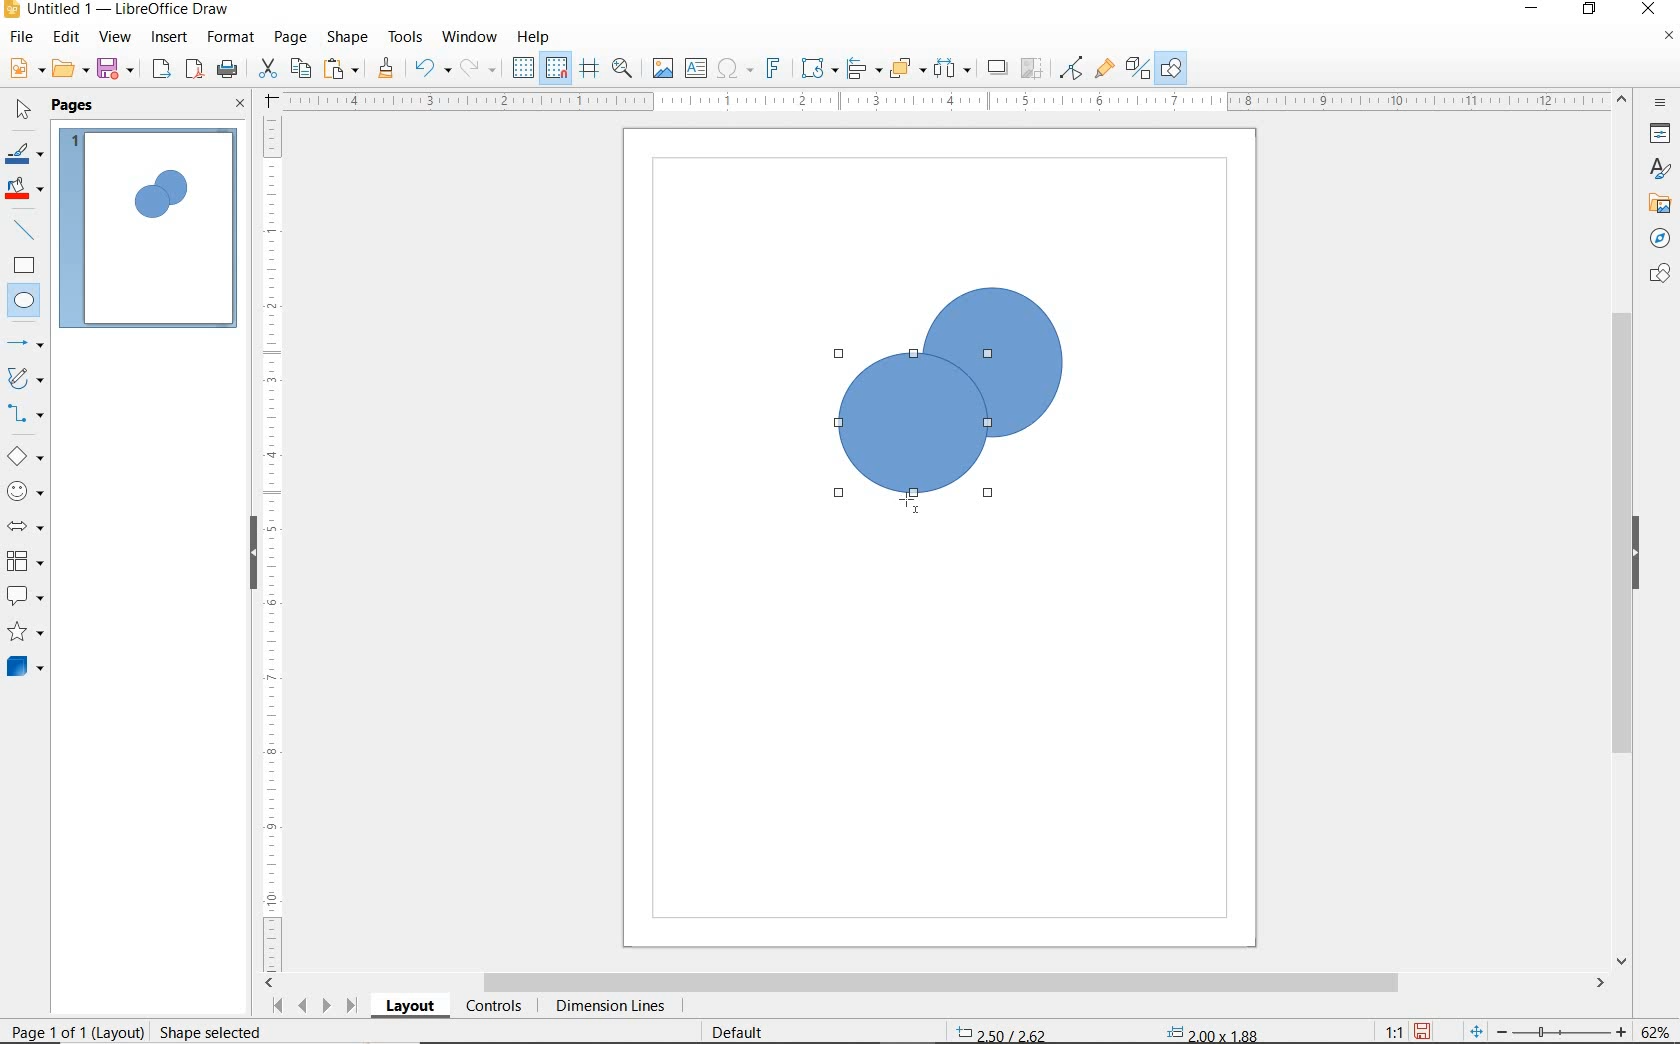 The height and width of the screenshot is (1044, 1680). What do you see at coordinates (172, 39) in the screenshot?
I see `INSERT` at bounding box center [172, 39].